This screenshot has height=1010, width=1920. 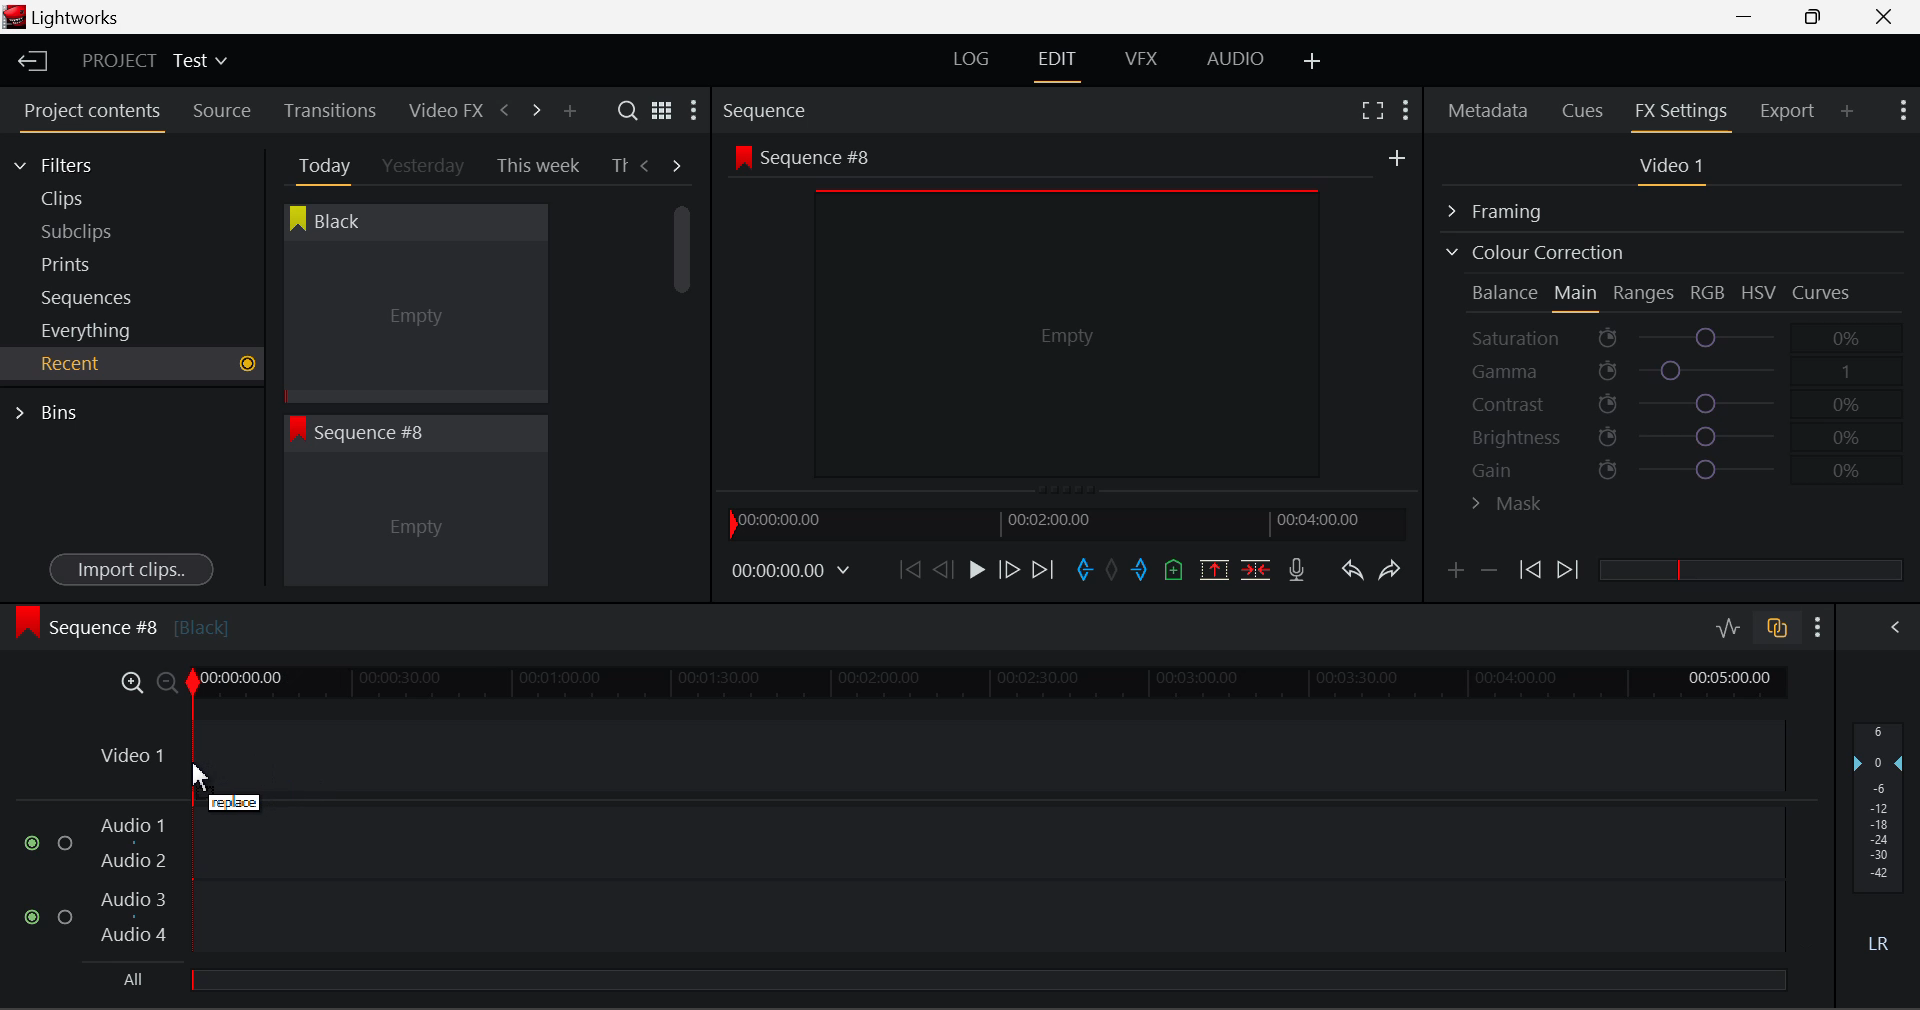 What do you see at coordinates (26, 62) in the screenshot?
I see `Back to Homepage` at bounding box center [26, 62].